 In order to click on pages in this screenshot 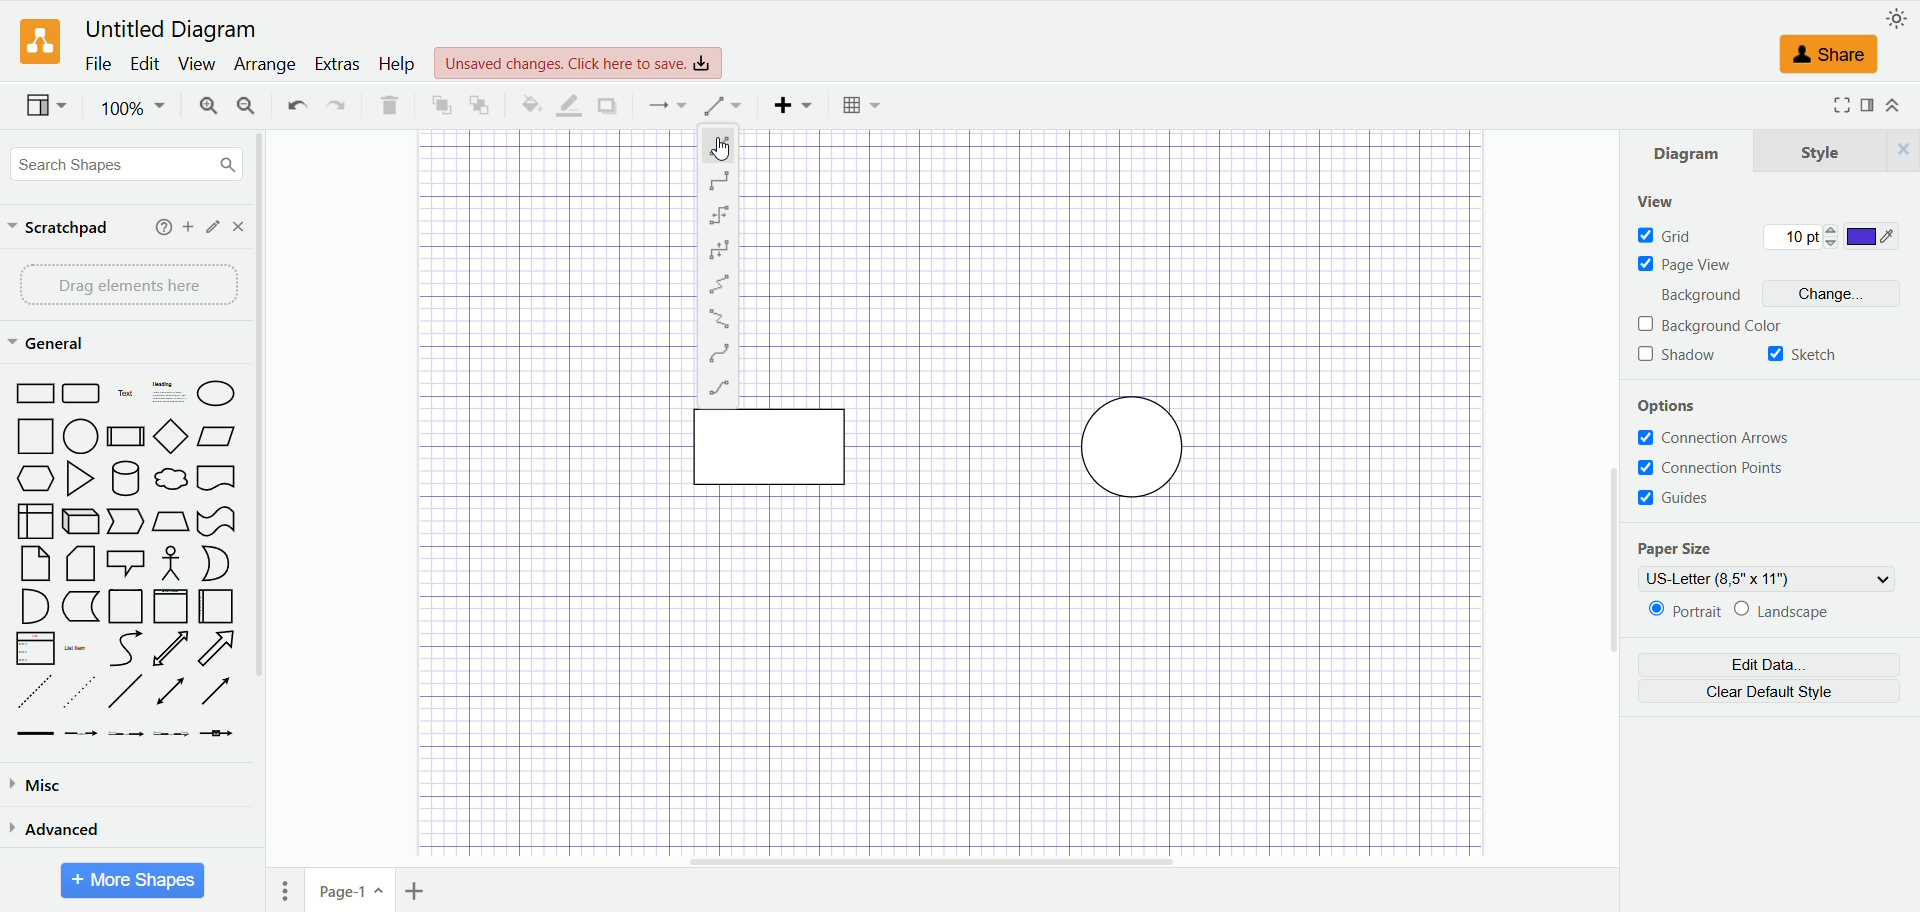, I will do `click(286, 891)`.